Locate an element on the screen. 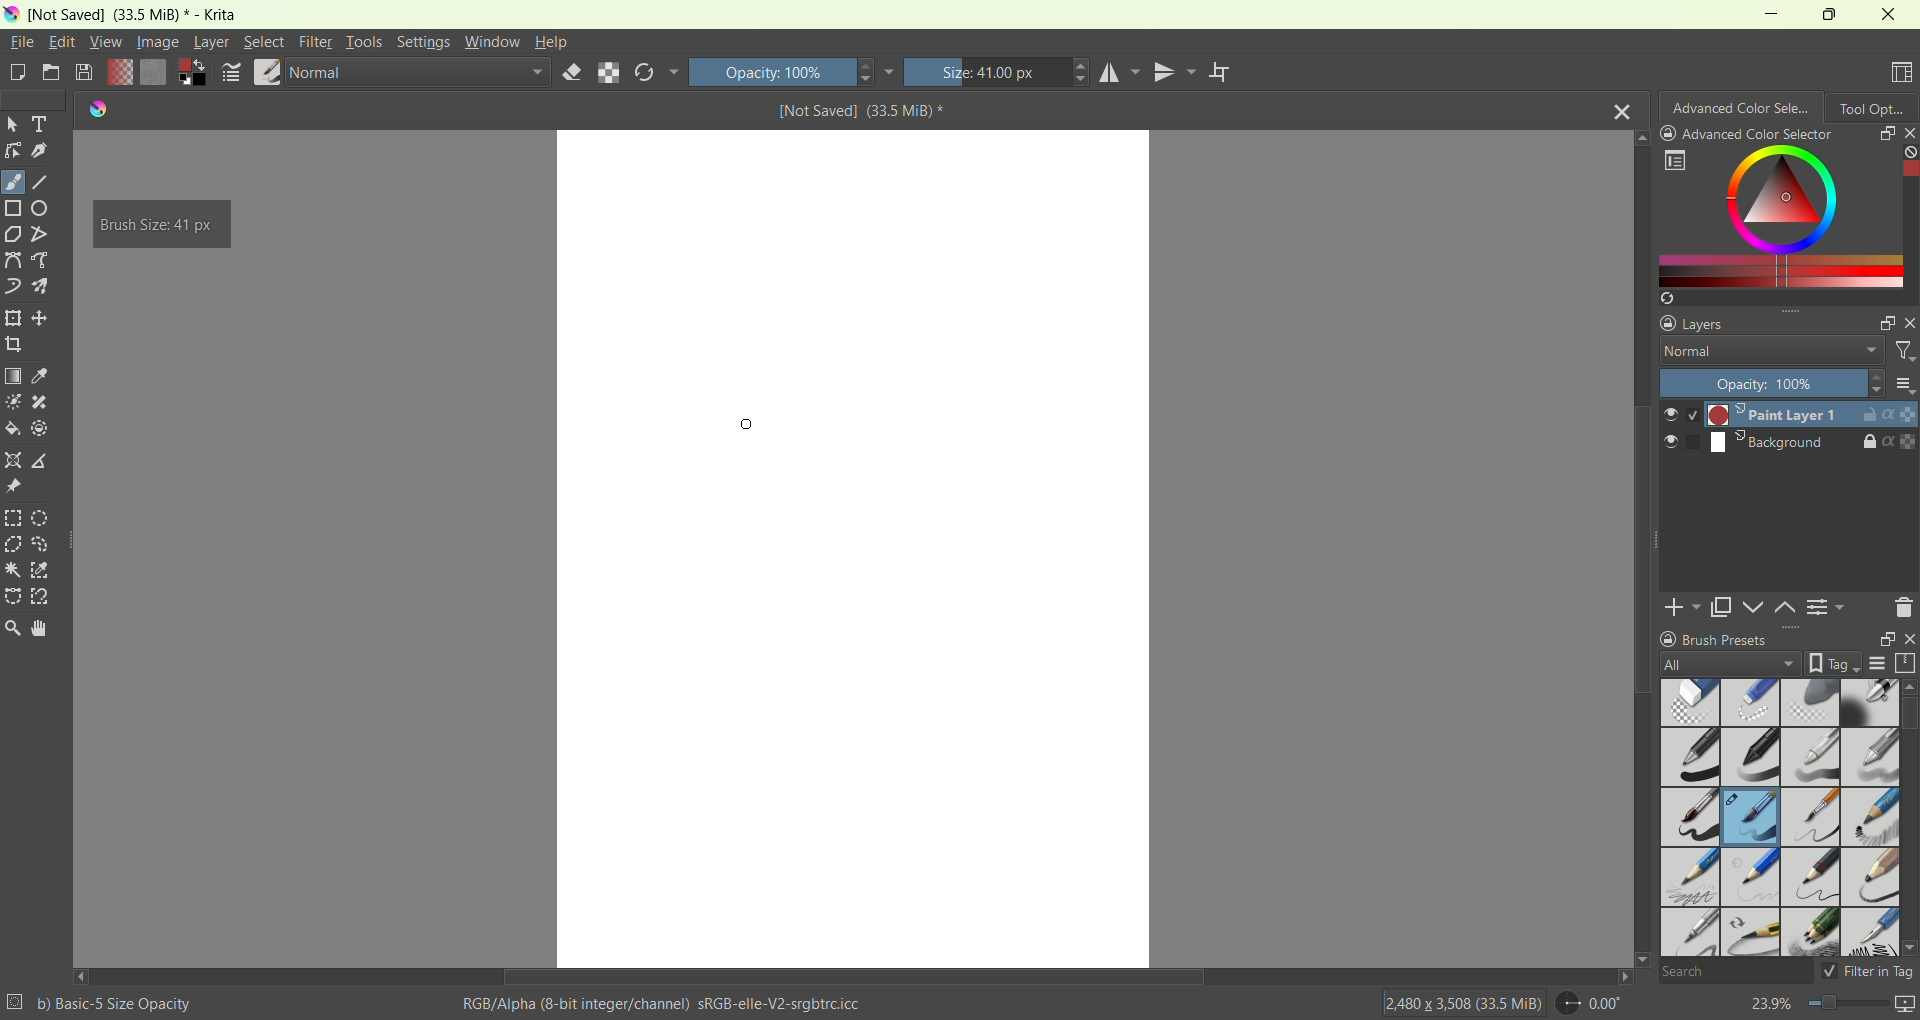 This screenshot has width=1920, height=1020. storage is located at coordinates (1908, 663).